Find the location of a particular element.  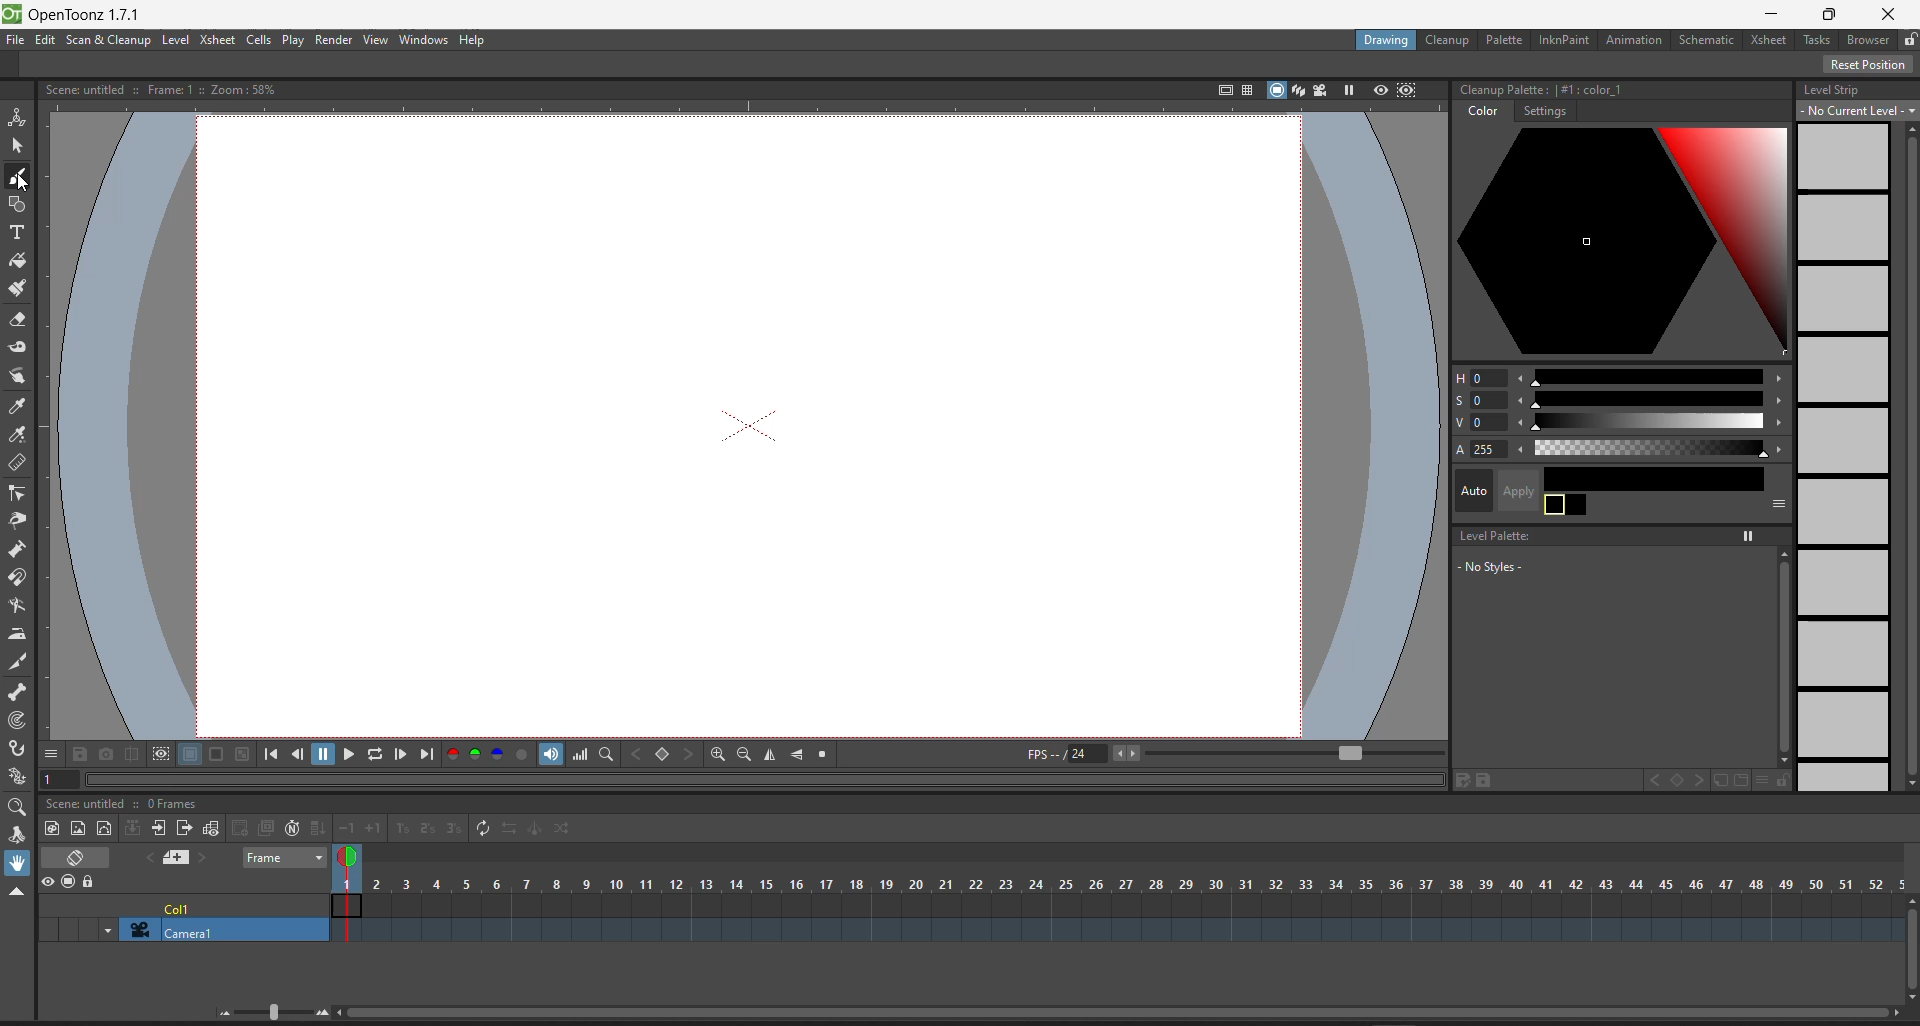

scan and cleanup is located at coordinates (111, 41).